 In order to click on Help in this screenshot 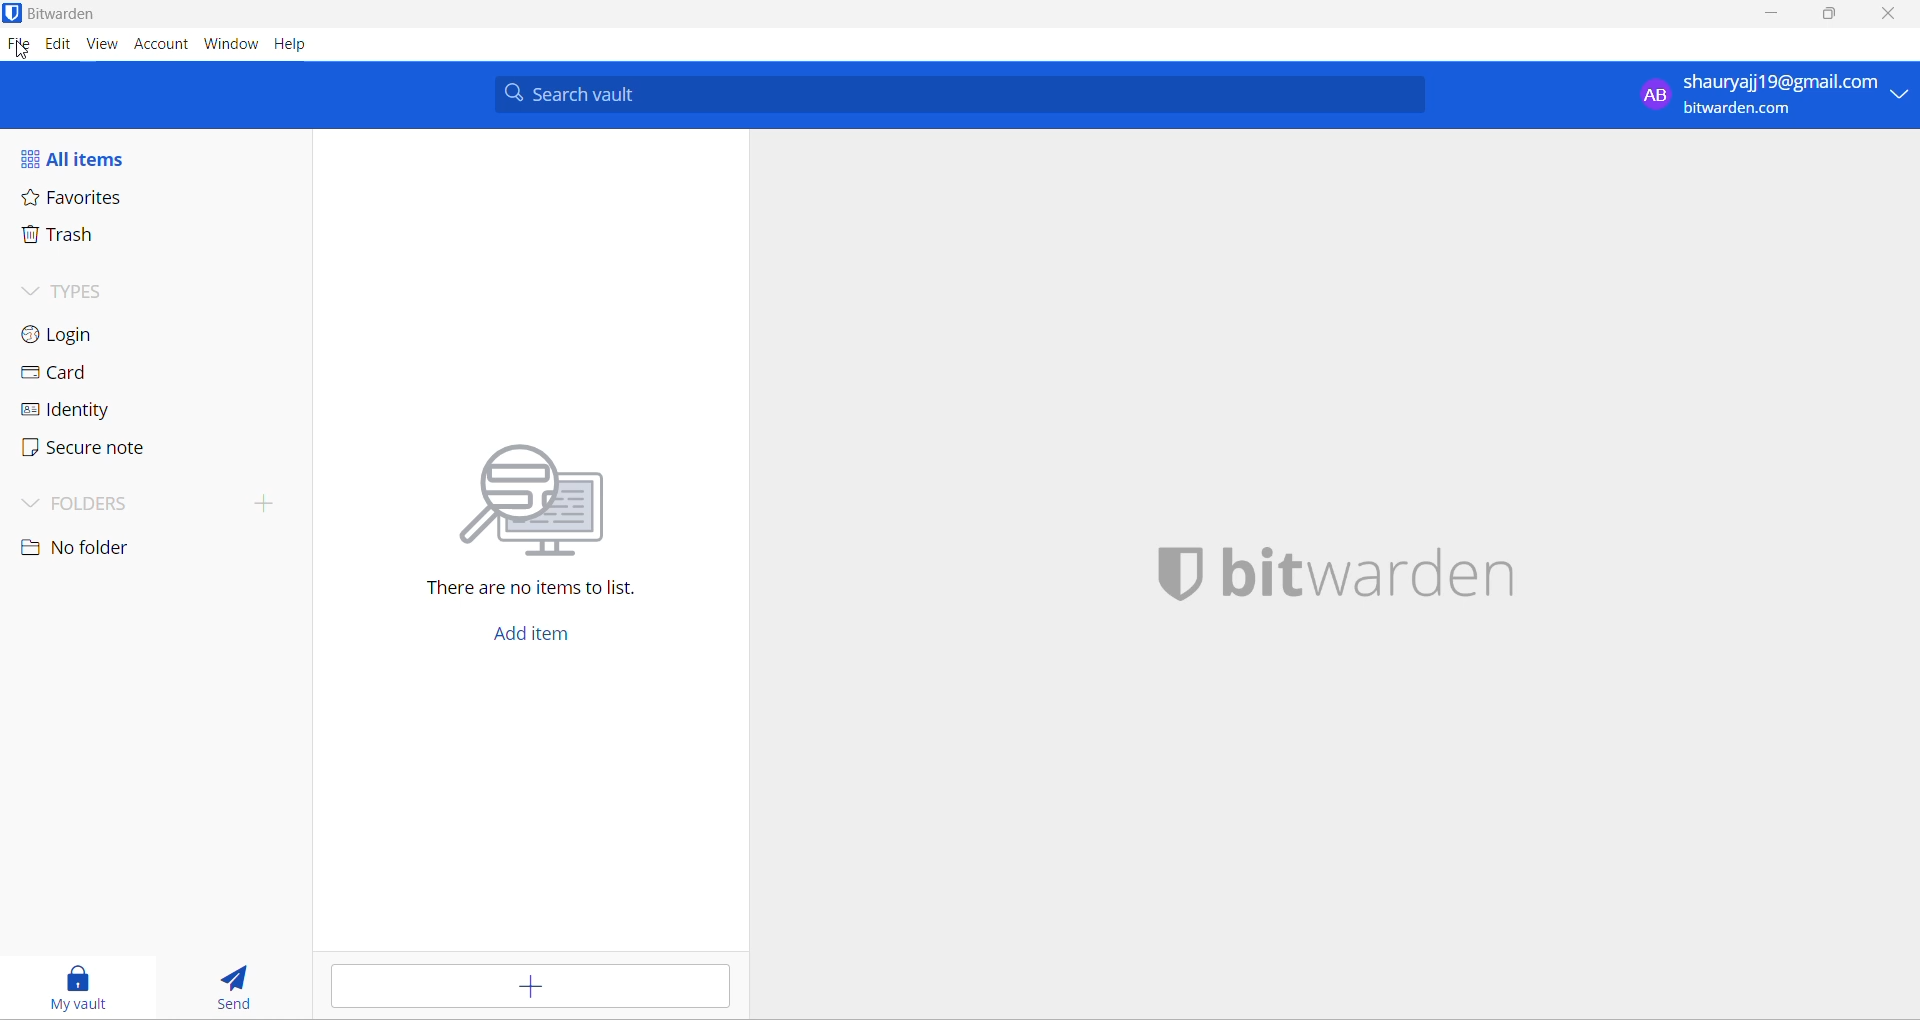, I will do `click(290, 44)`.